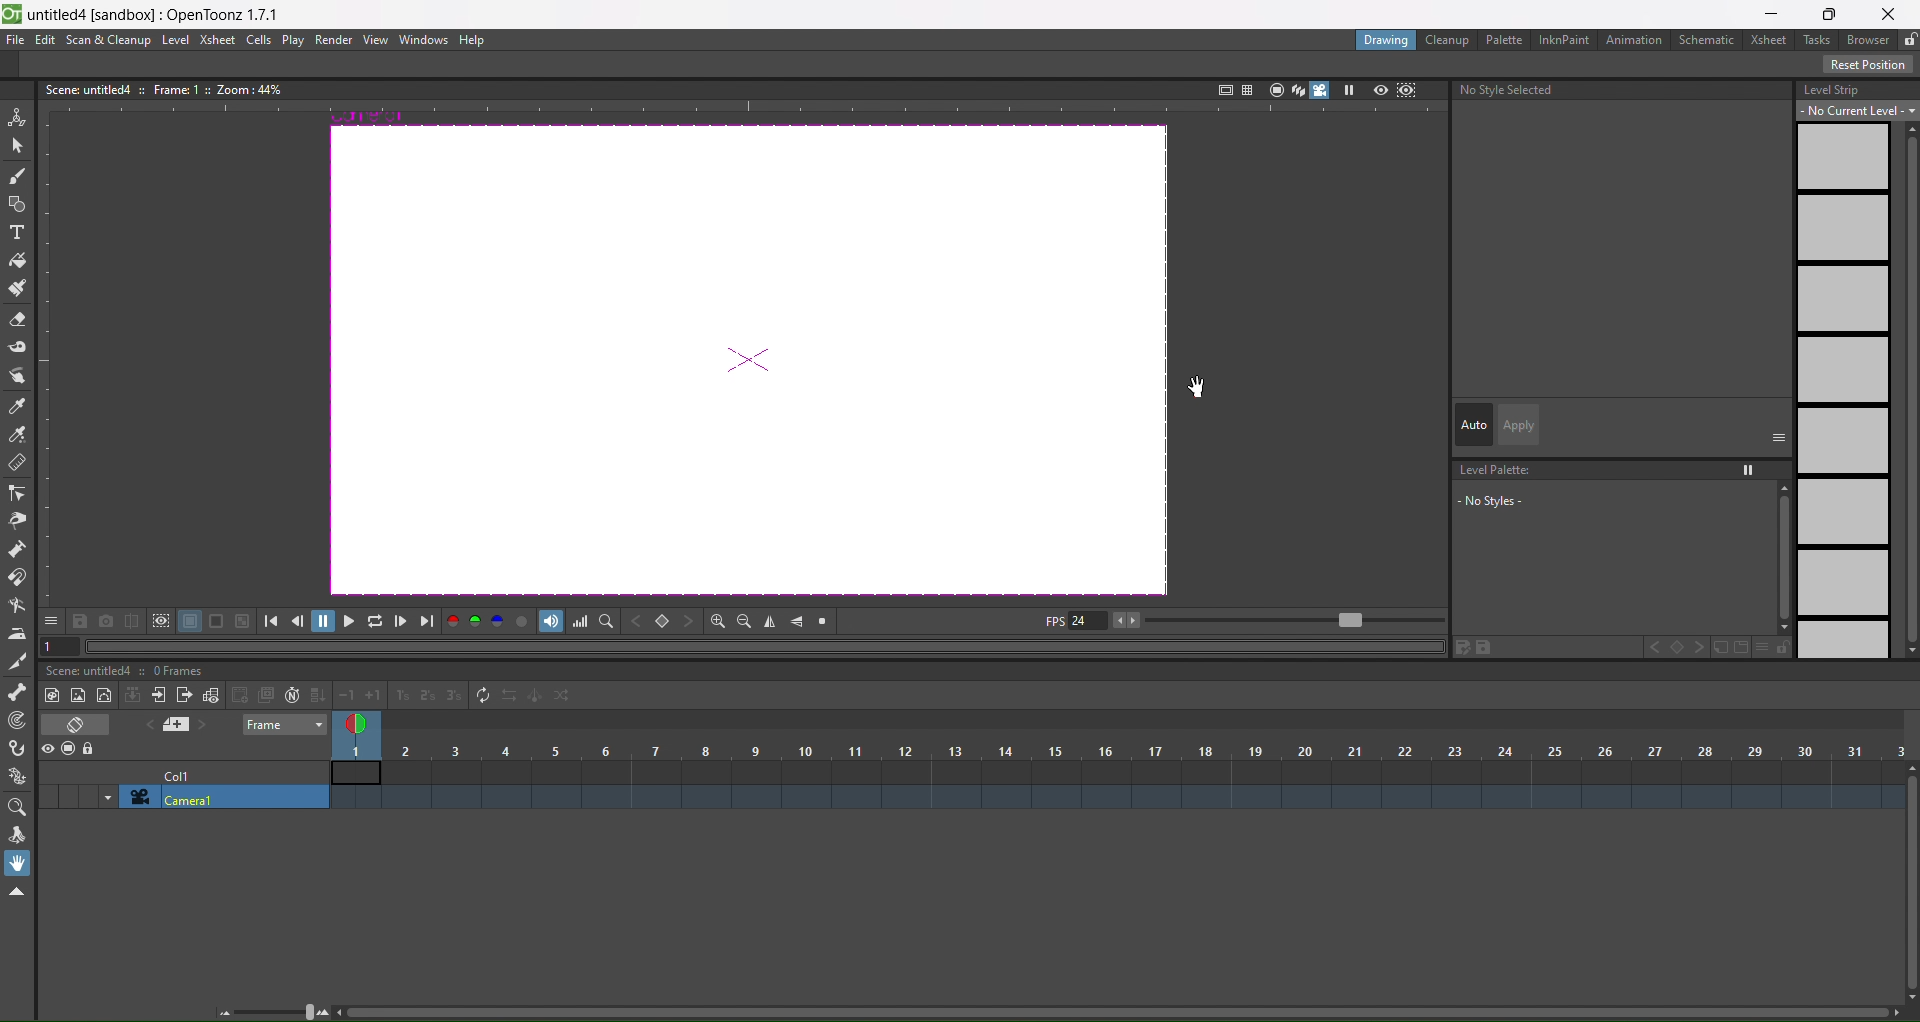 This screenshot has width=1920, height=1022. Describe the element at coordinates (770, 623) in the screenshot. I see `flip horizontally` at that location.